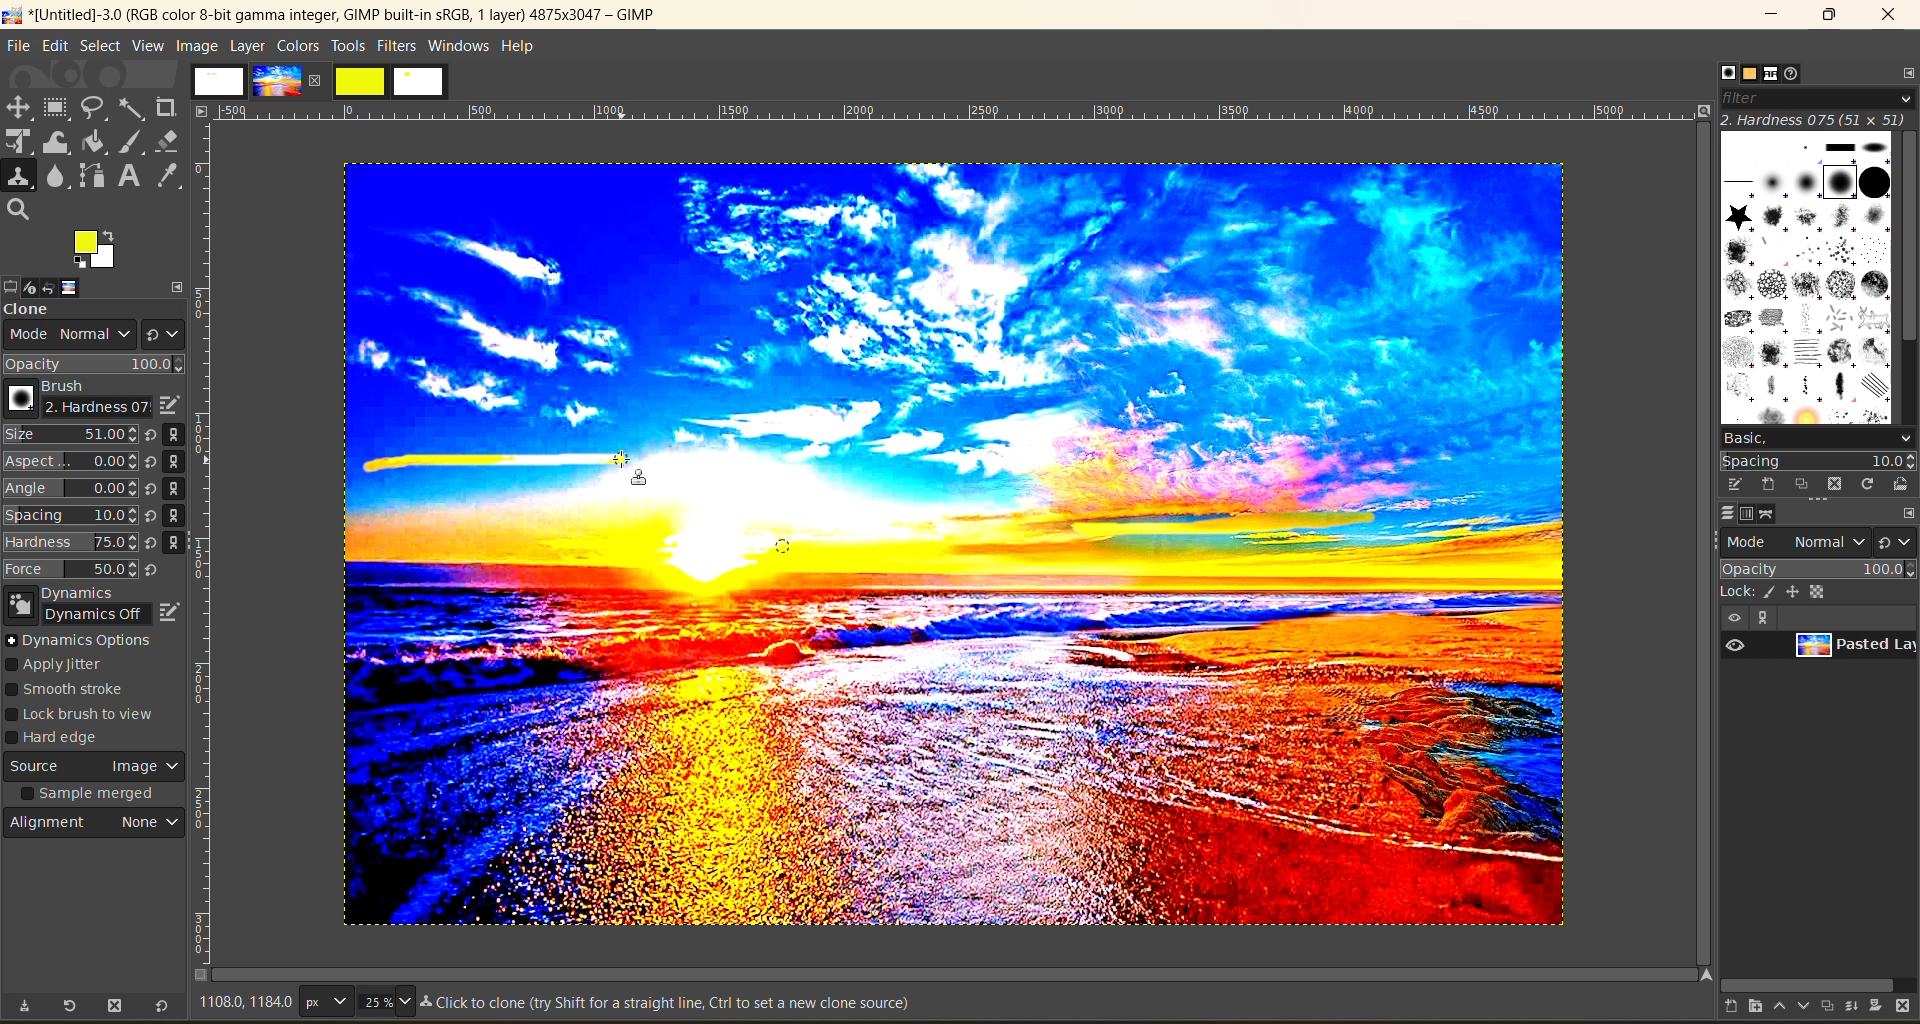  I want to click on layer, so click(247, 45).